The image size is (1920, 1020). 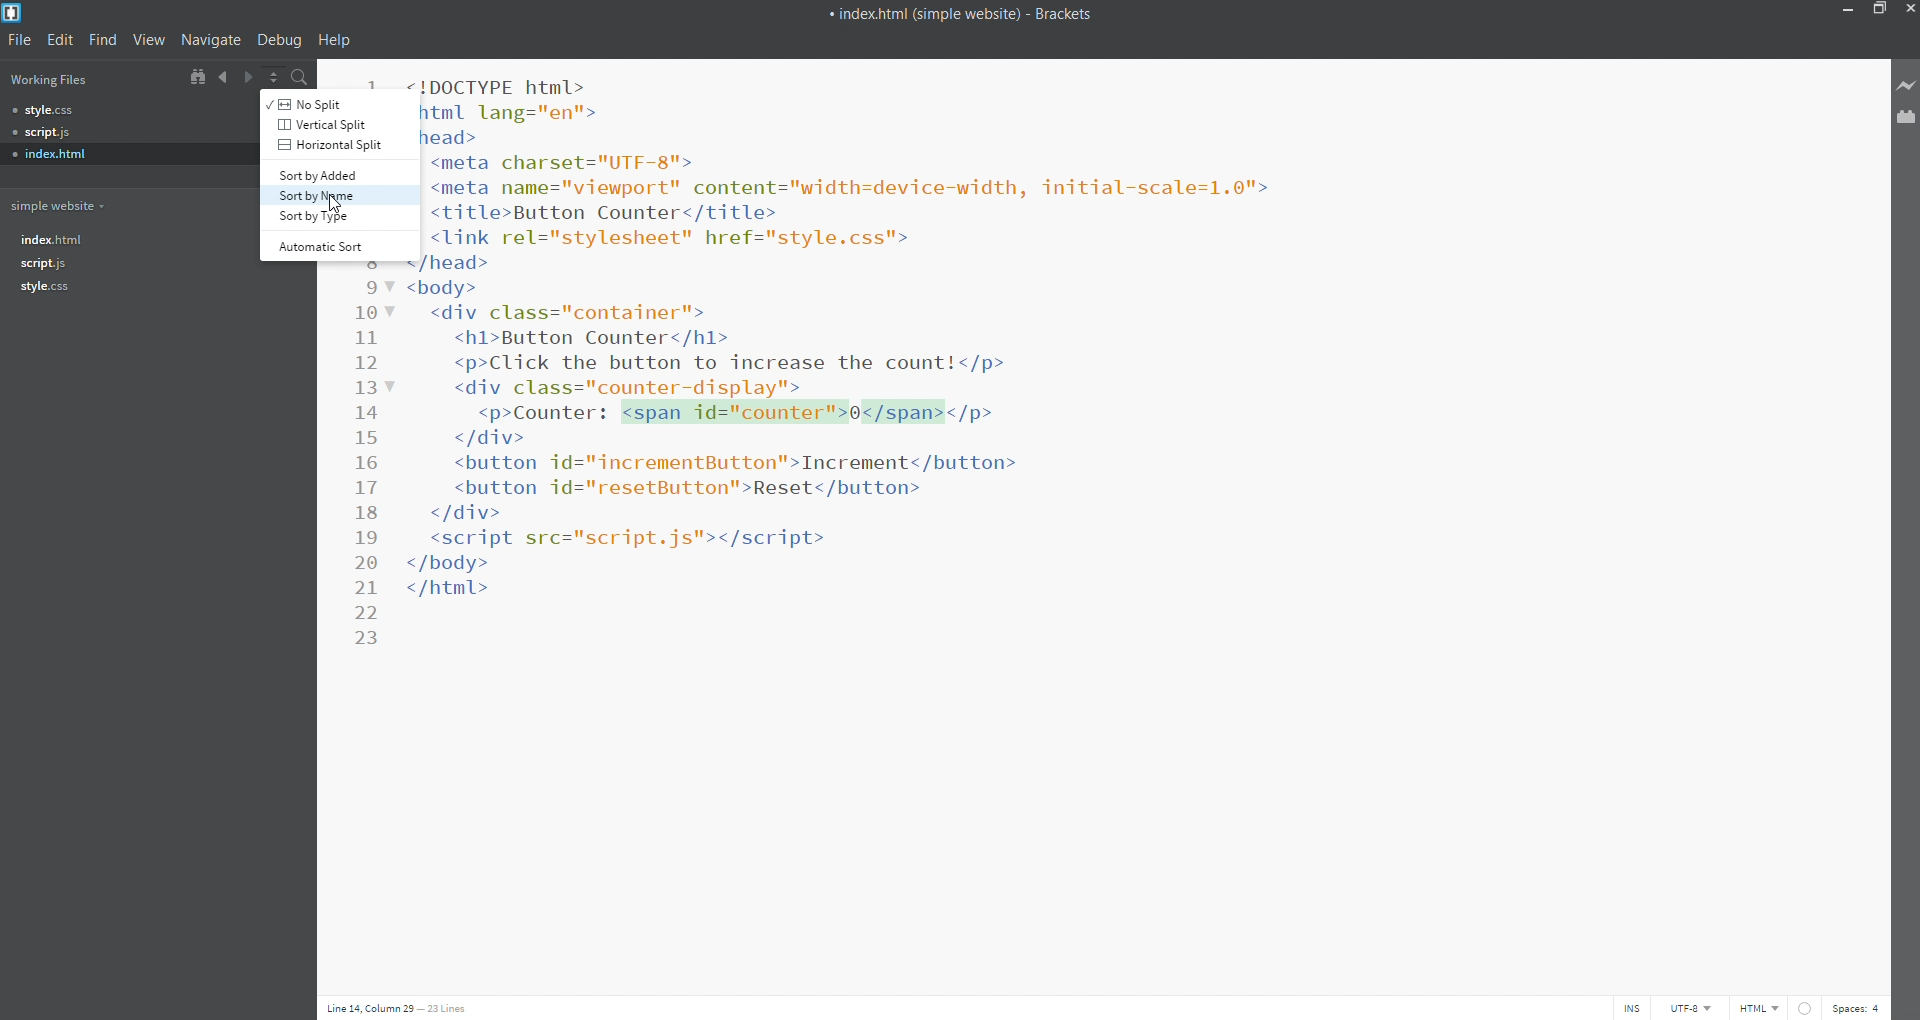 What do you see at coordinates (449, 1009) in the screenshot?
I see `lines: 23 lines` at bounding box center [449, 1009].